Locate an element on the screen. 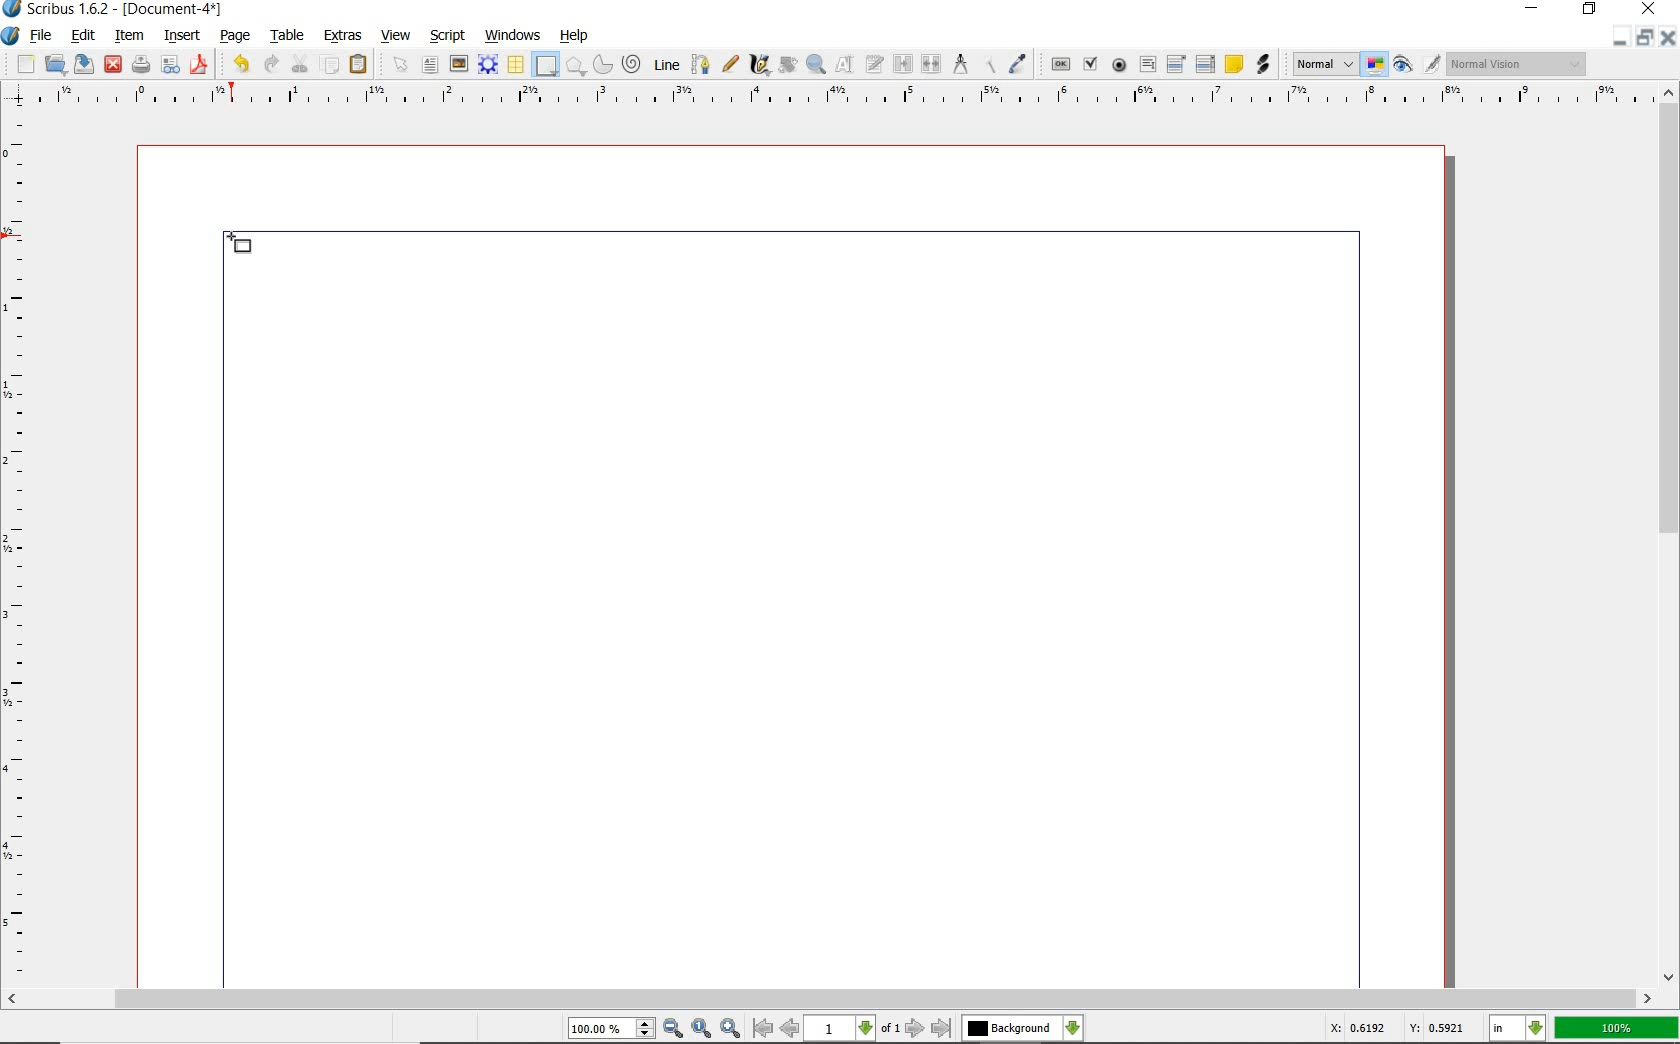  close is located at coordinates (1669, 37).